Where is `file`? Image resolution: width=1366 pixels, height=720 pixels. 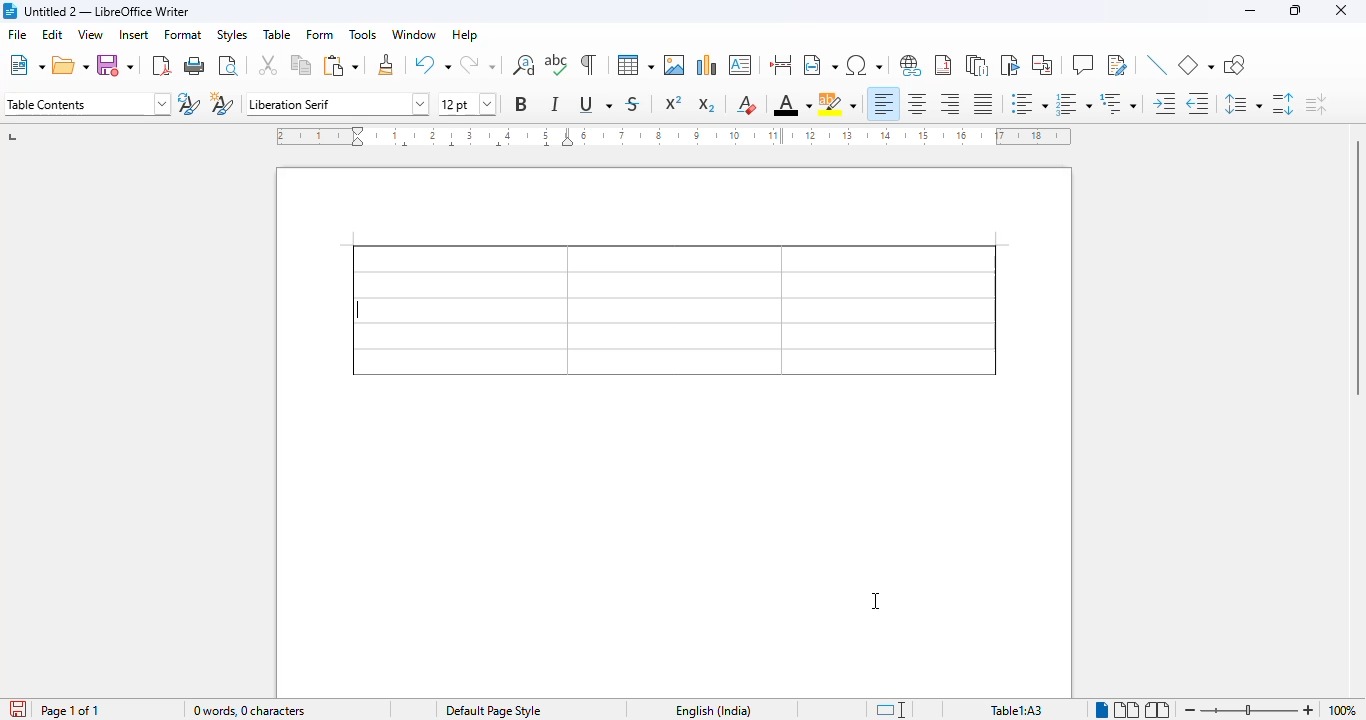
file is located at coordinates (16, 35).